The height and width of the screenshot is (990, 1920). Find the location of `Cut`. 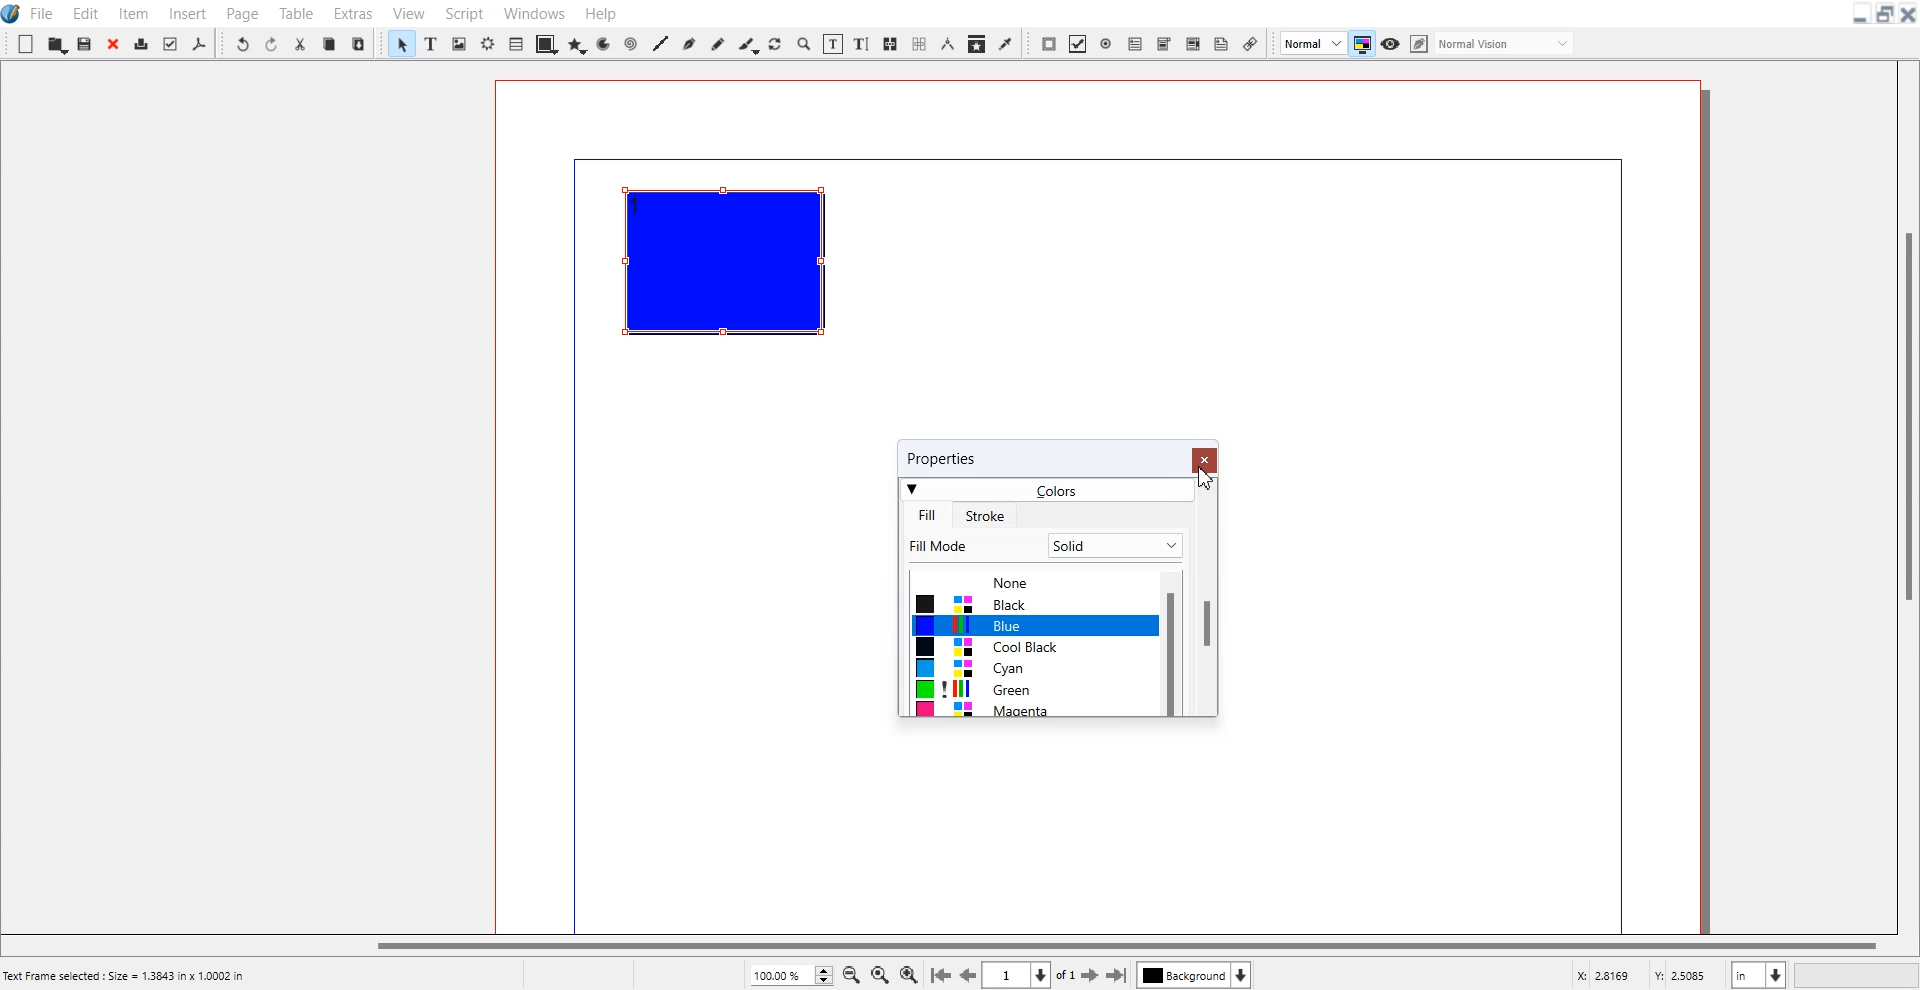

Cut is located at coordinates (301, 42).